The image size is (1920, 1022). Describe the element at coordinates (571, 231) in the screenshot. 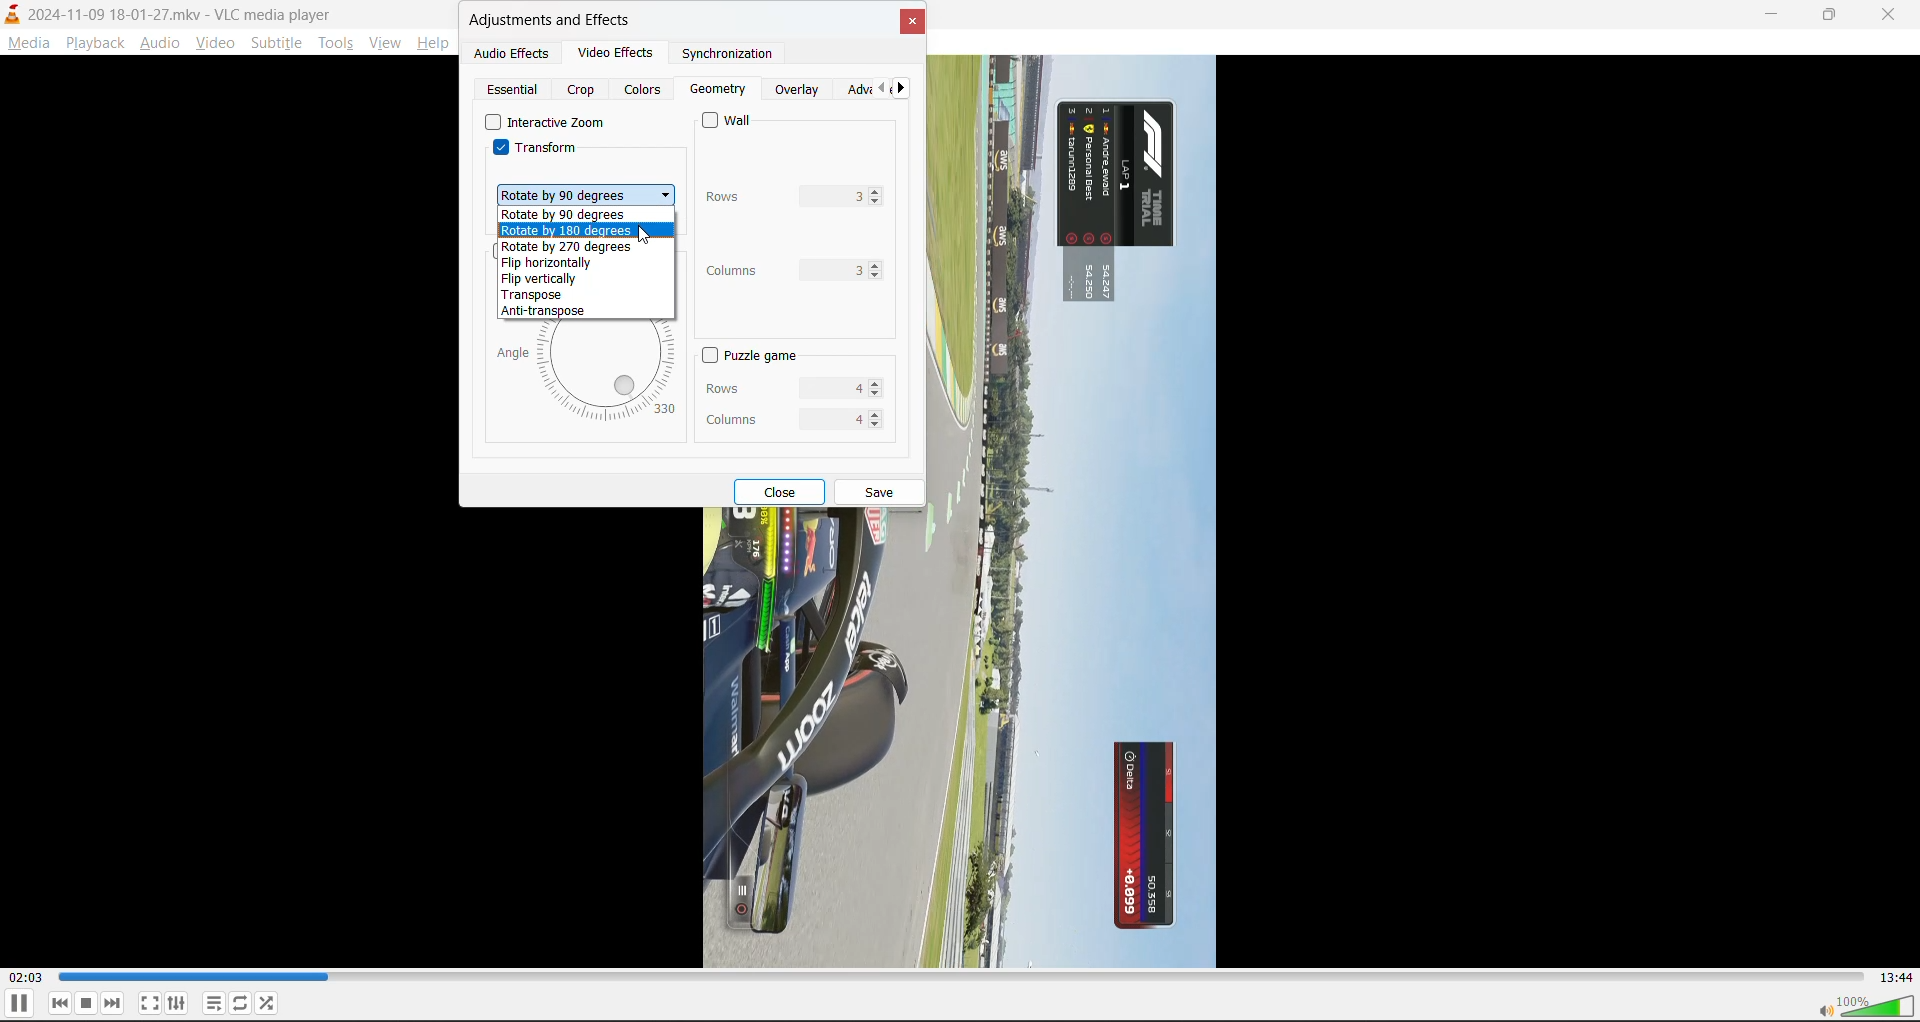

I see `rotate 180 degrees` at that location.